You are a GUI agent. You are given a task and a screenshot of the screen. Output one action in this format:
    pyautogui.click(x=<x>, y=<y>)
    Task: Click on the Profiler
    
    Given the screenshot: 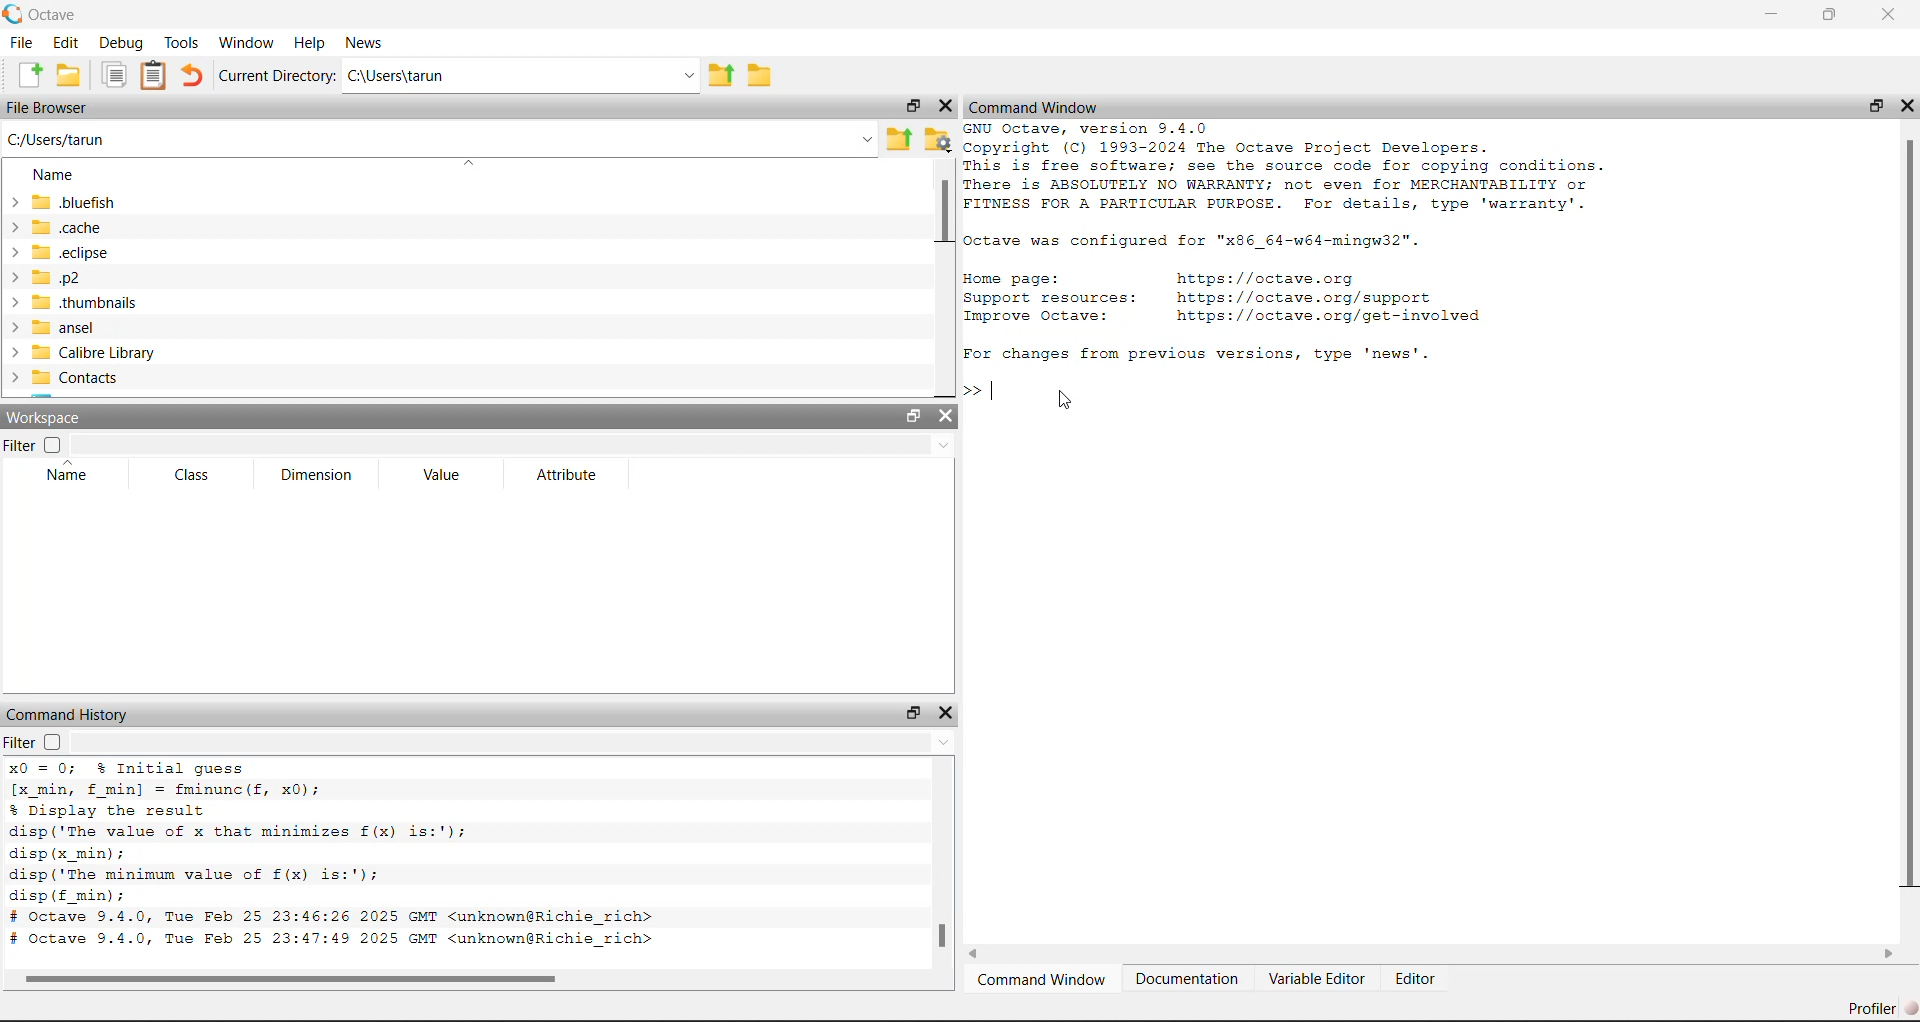 What is the action you would take?
    pyautogui.click(x=1872, y=1002)
    